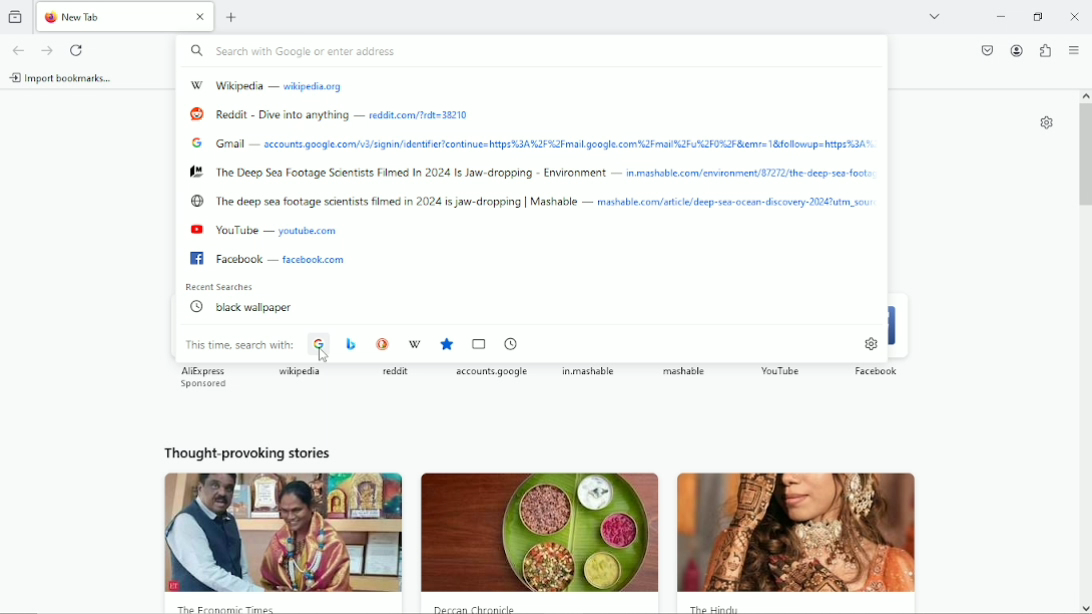 This screenshot has height=614, width=1092. What do you see at coordinates (685, 373) in the screenshot?
I see `mashable` at bounding box center [685, 373].